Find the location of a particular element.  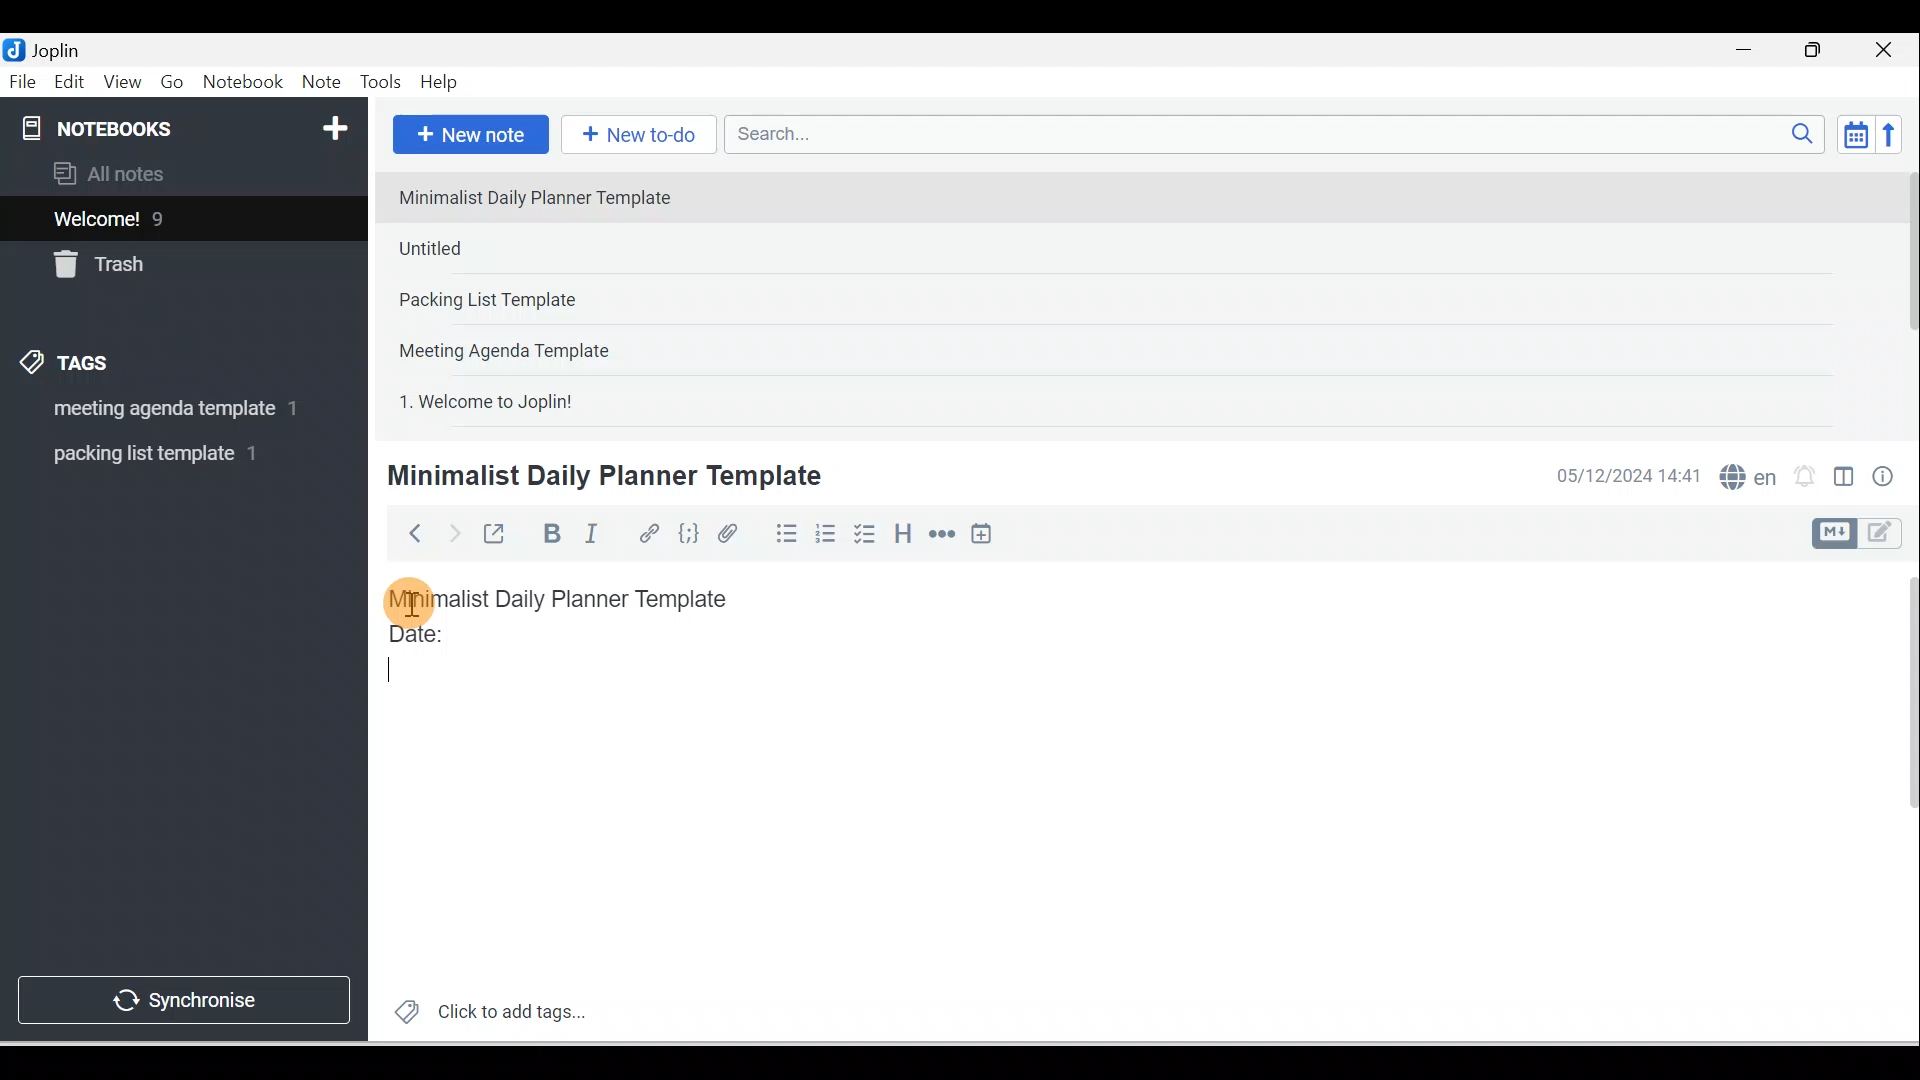

Note 2 is located at coordinates (529, 248).